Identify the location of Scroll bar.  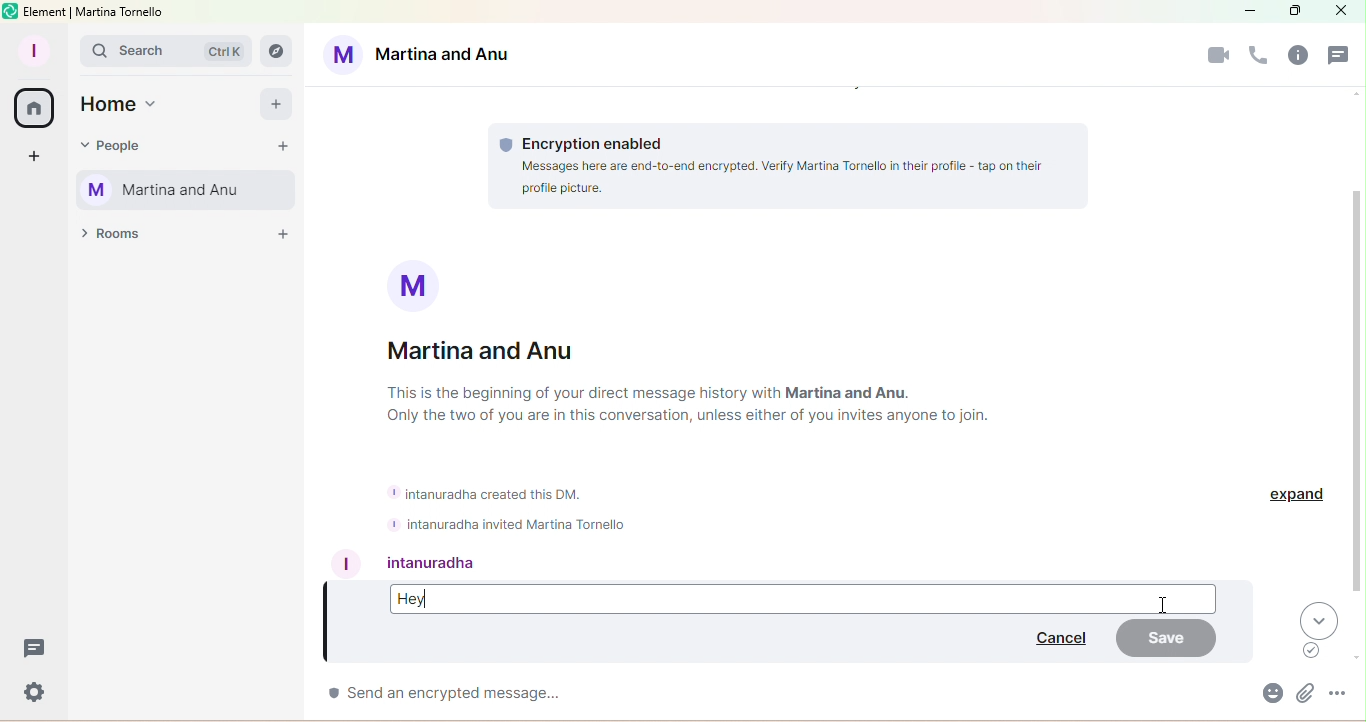
(1358, 395).